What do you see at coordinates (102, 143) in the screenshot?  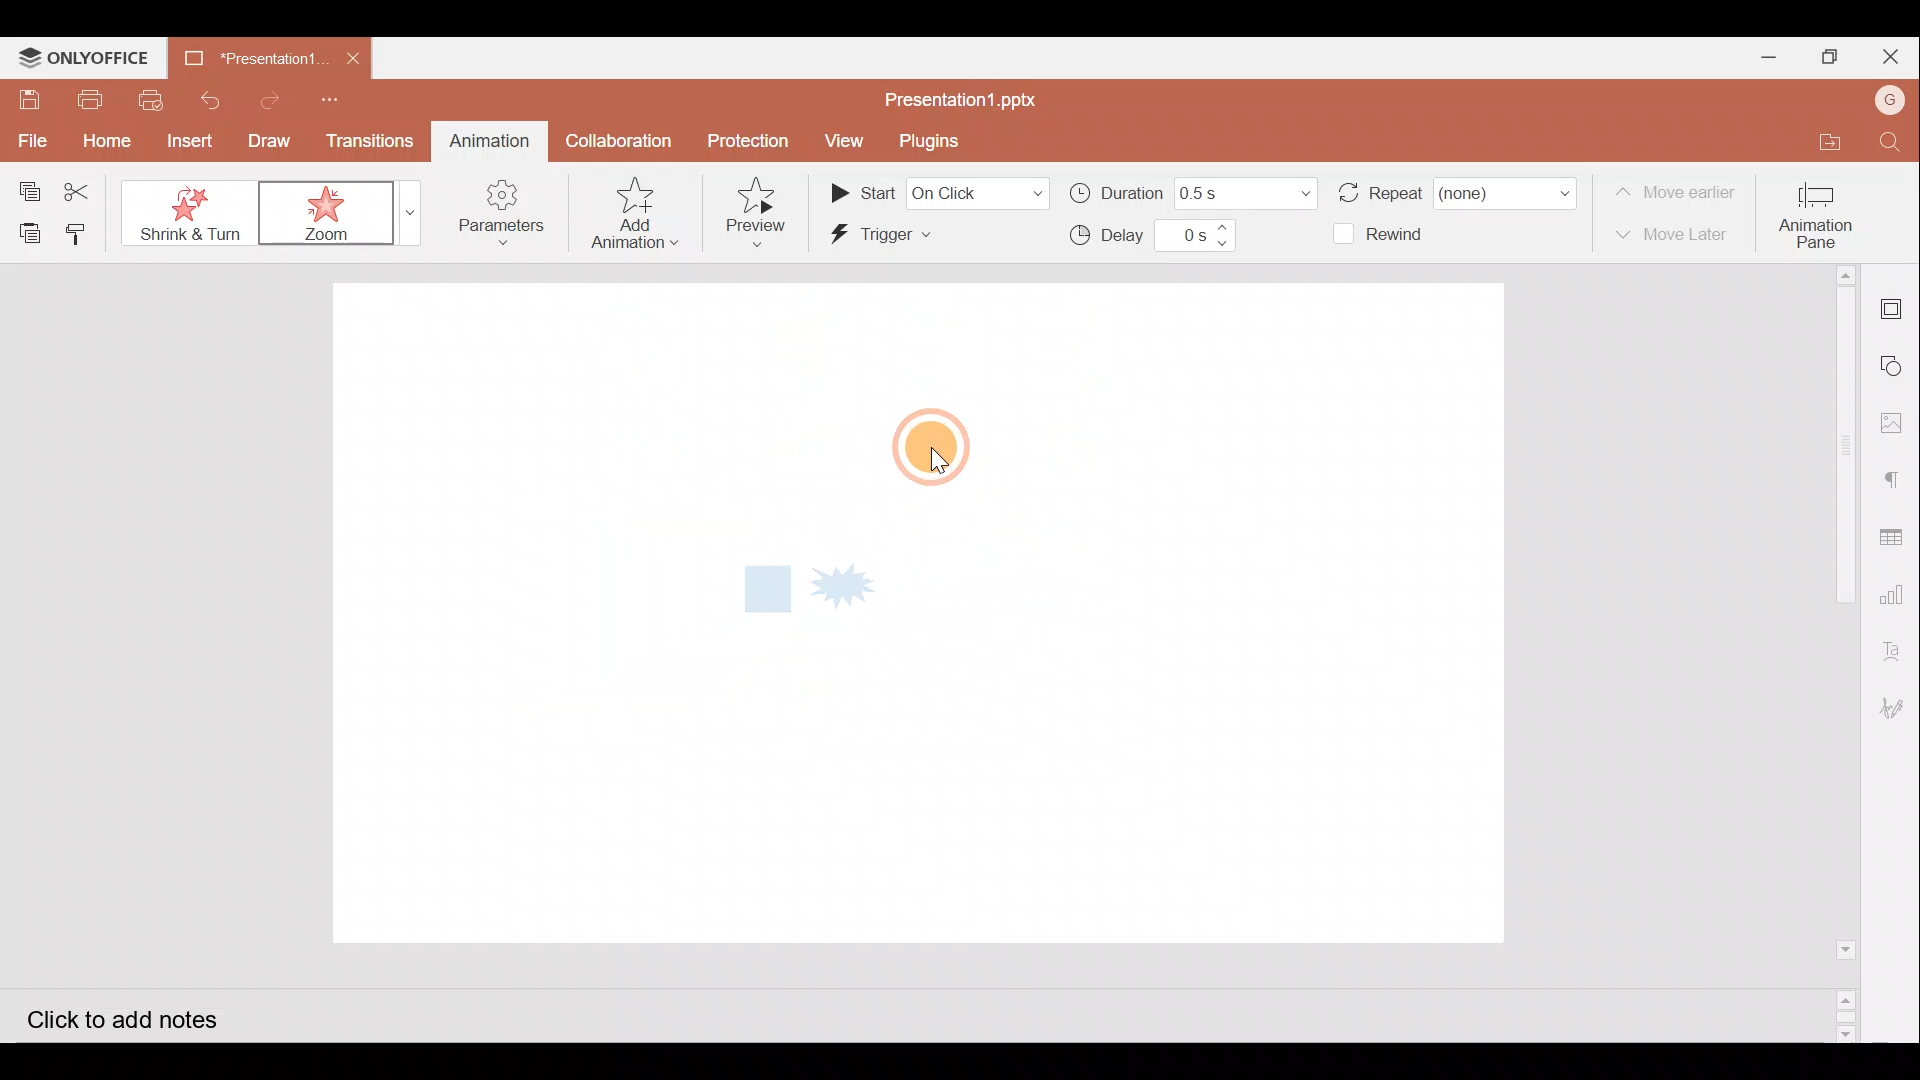 I see `Home` at bounding box center [102, 143].